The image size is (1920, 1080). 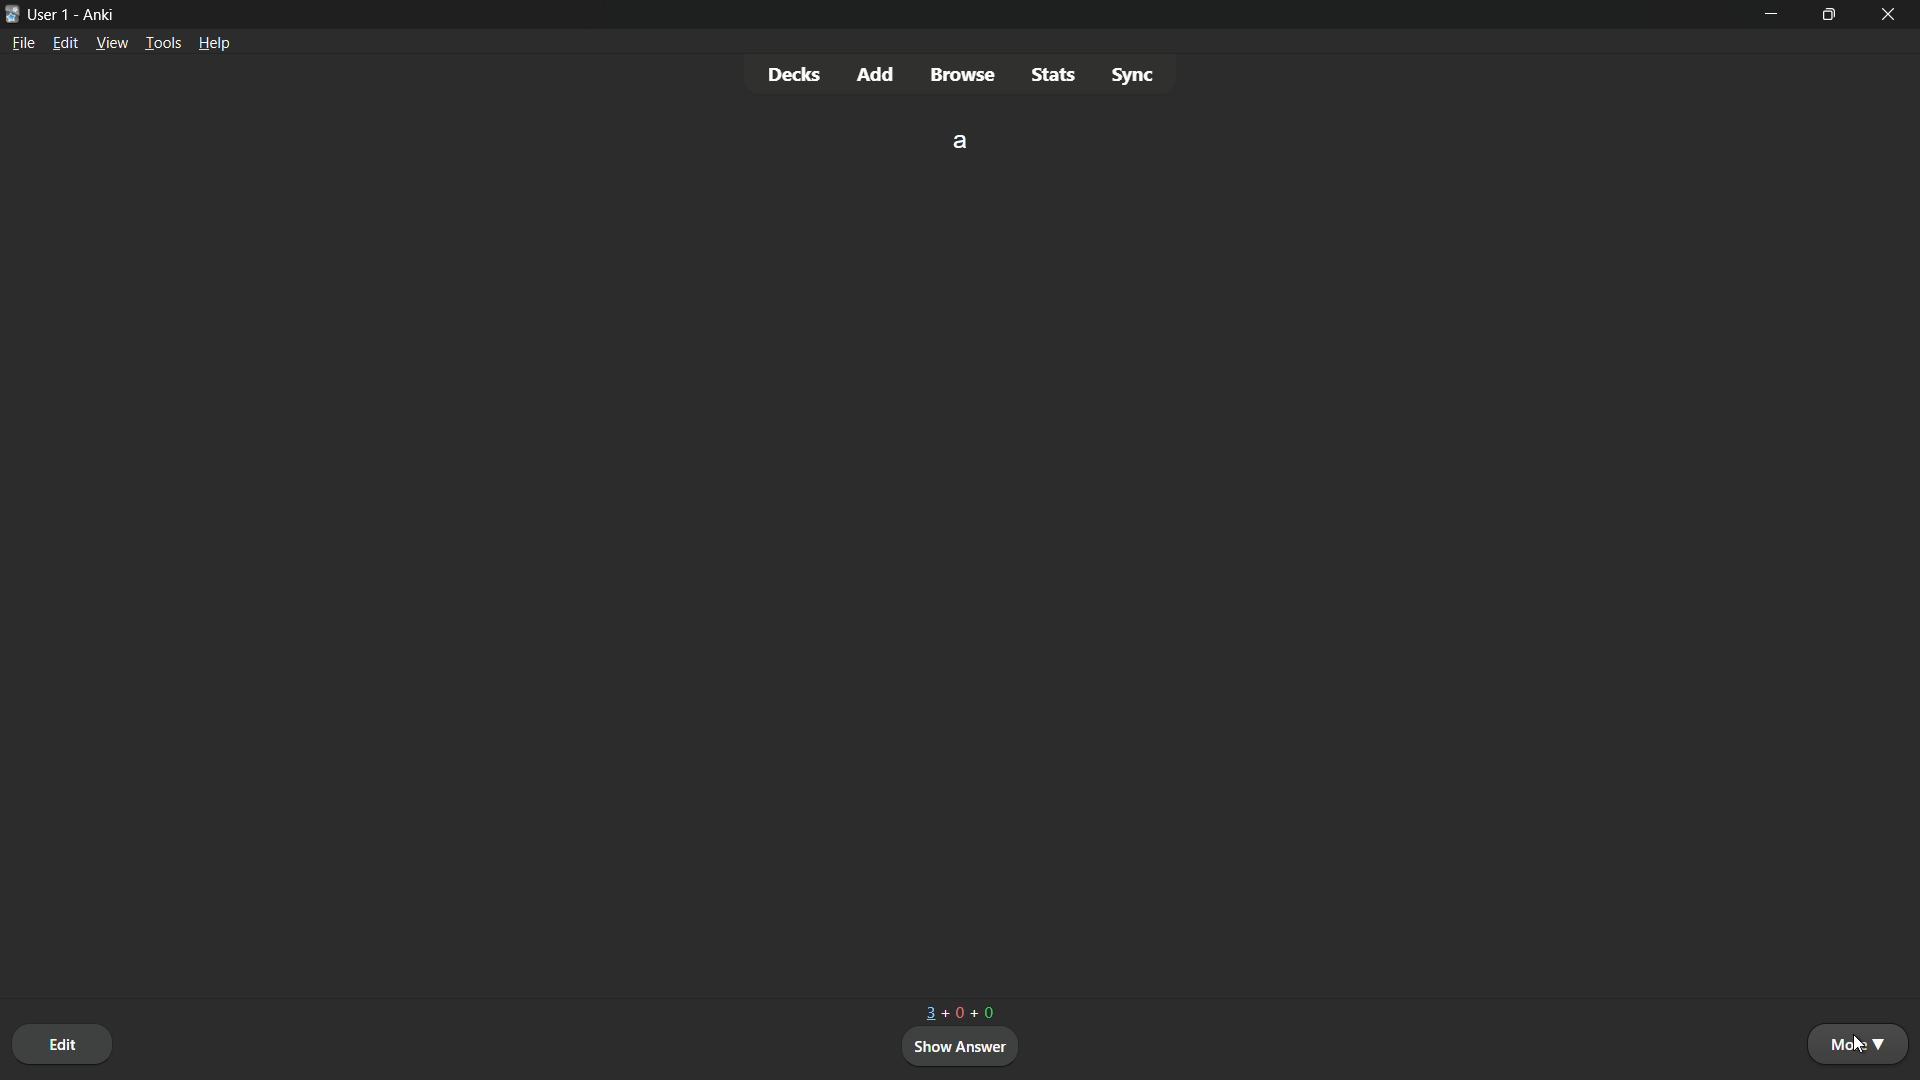 I want to click on +0, so click(x=984, y=1010).